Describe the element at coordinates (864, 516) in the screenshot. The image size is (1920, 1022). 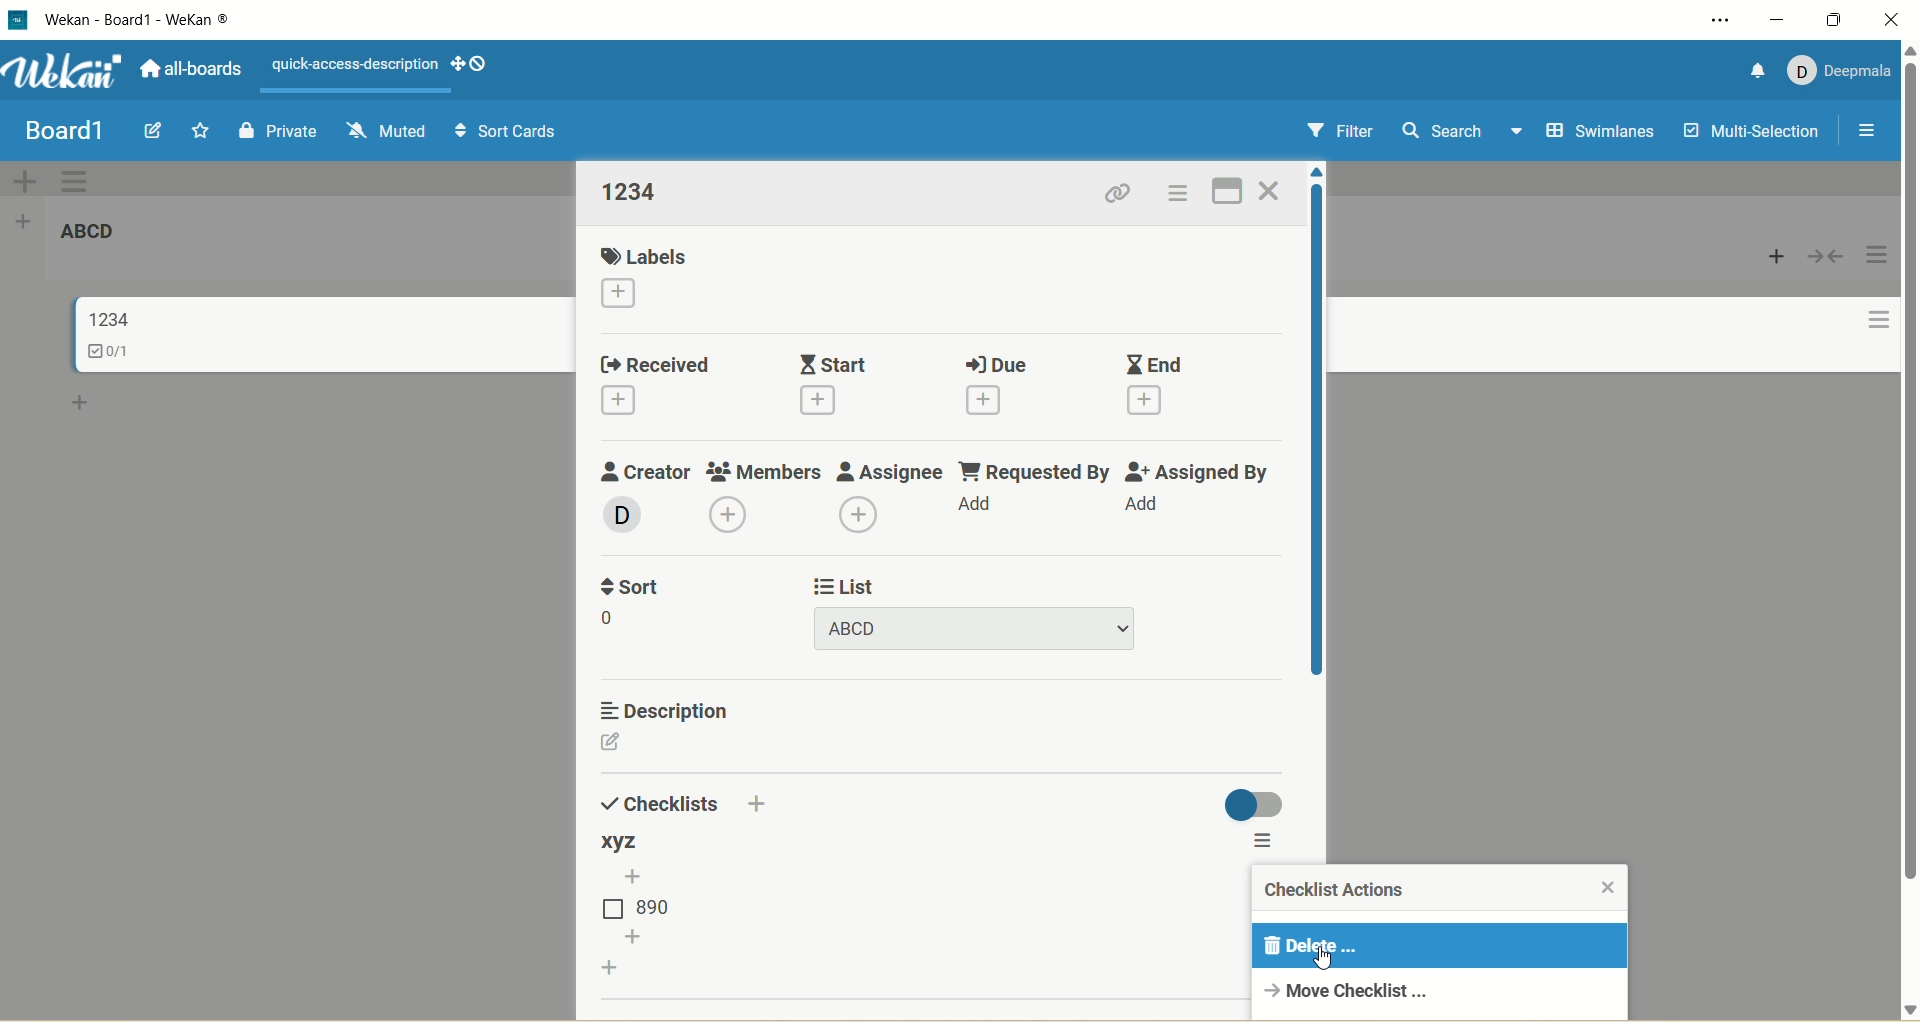
I see `add` at that location.